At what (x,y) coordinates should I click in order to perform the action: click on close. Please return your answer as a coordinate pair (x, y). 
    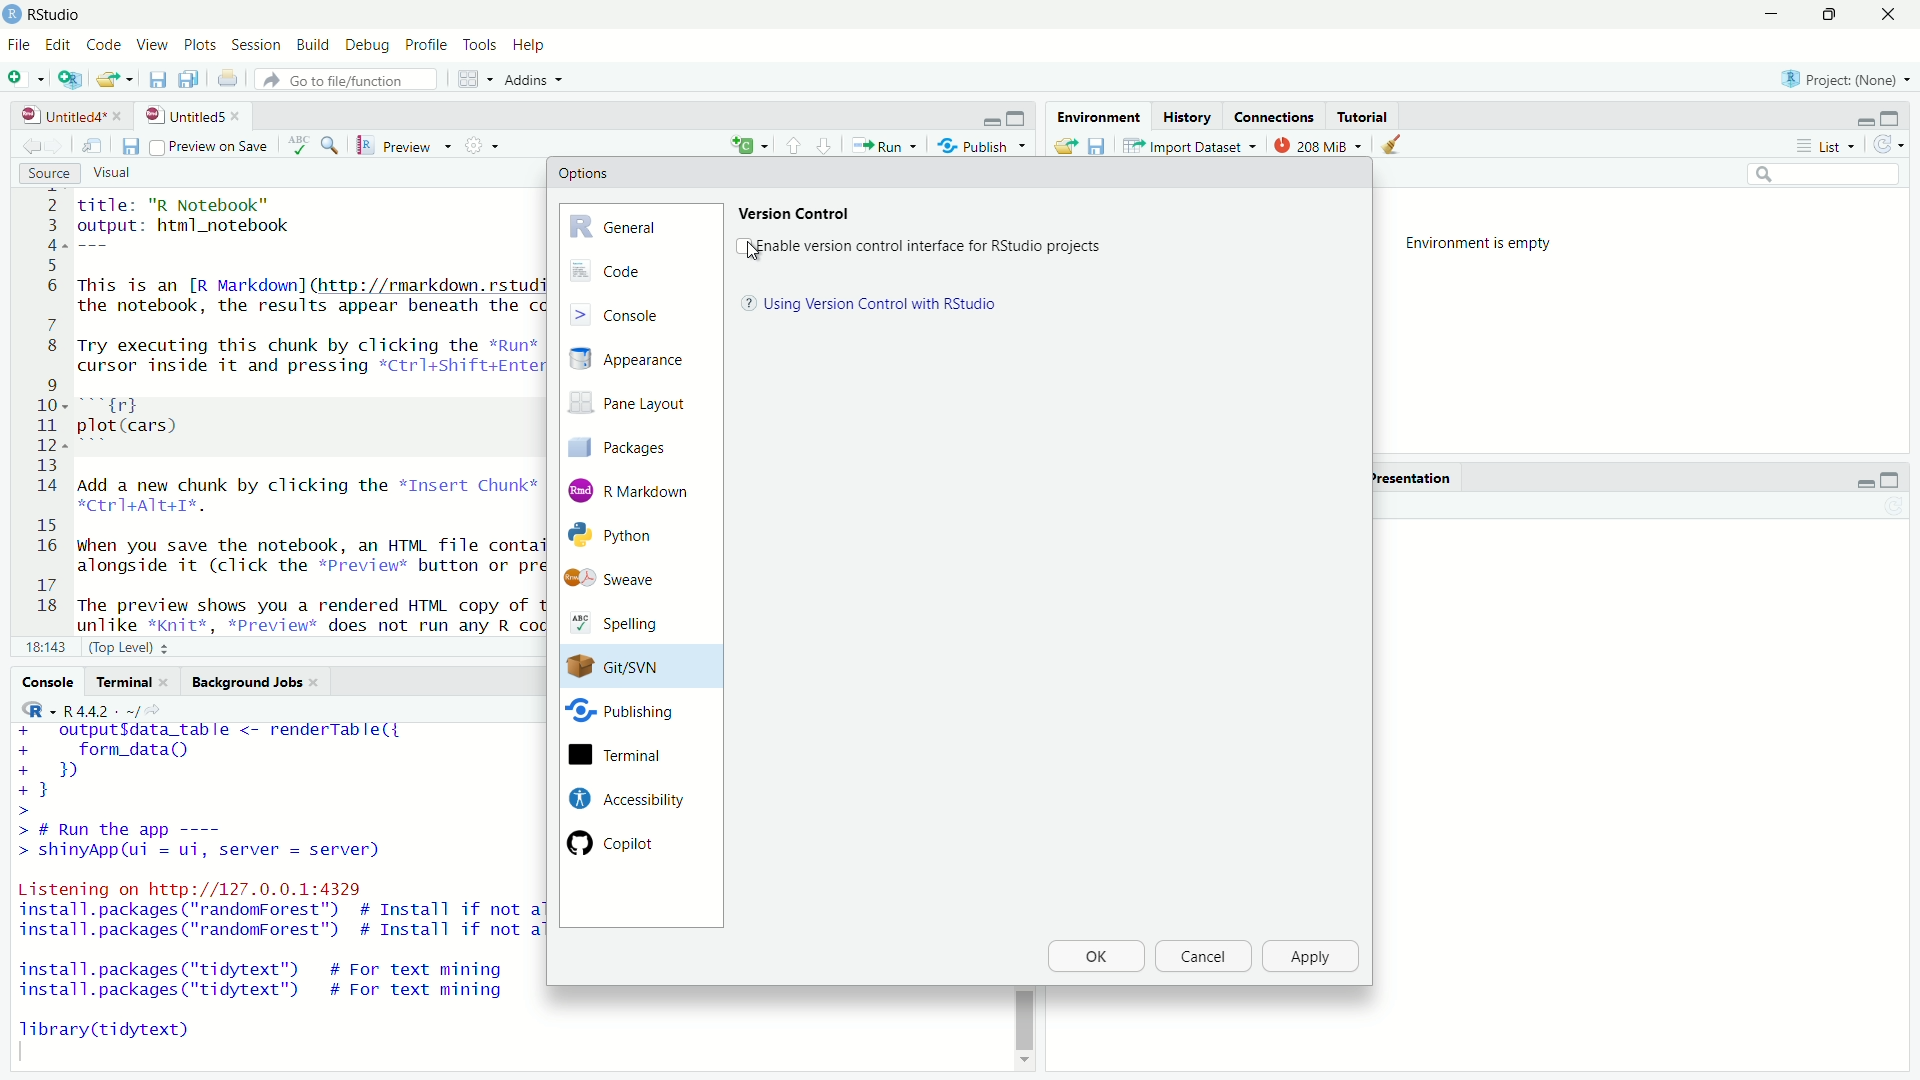
    Looking at the image, I should click on (240, 116).